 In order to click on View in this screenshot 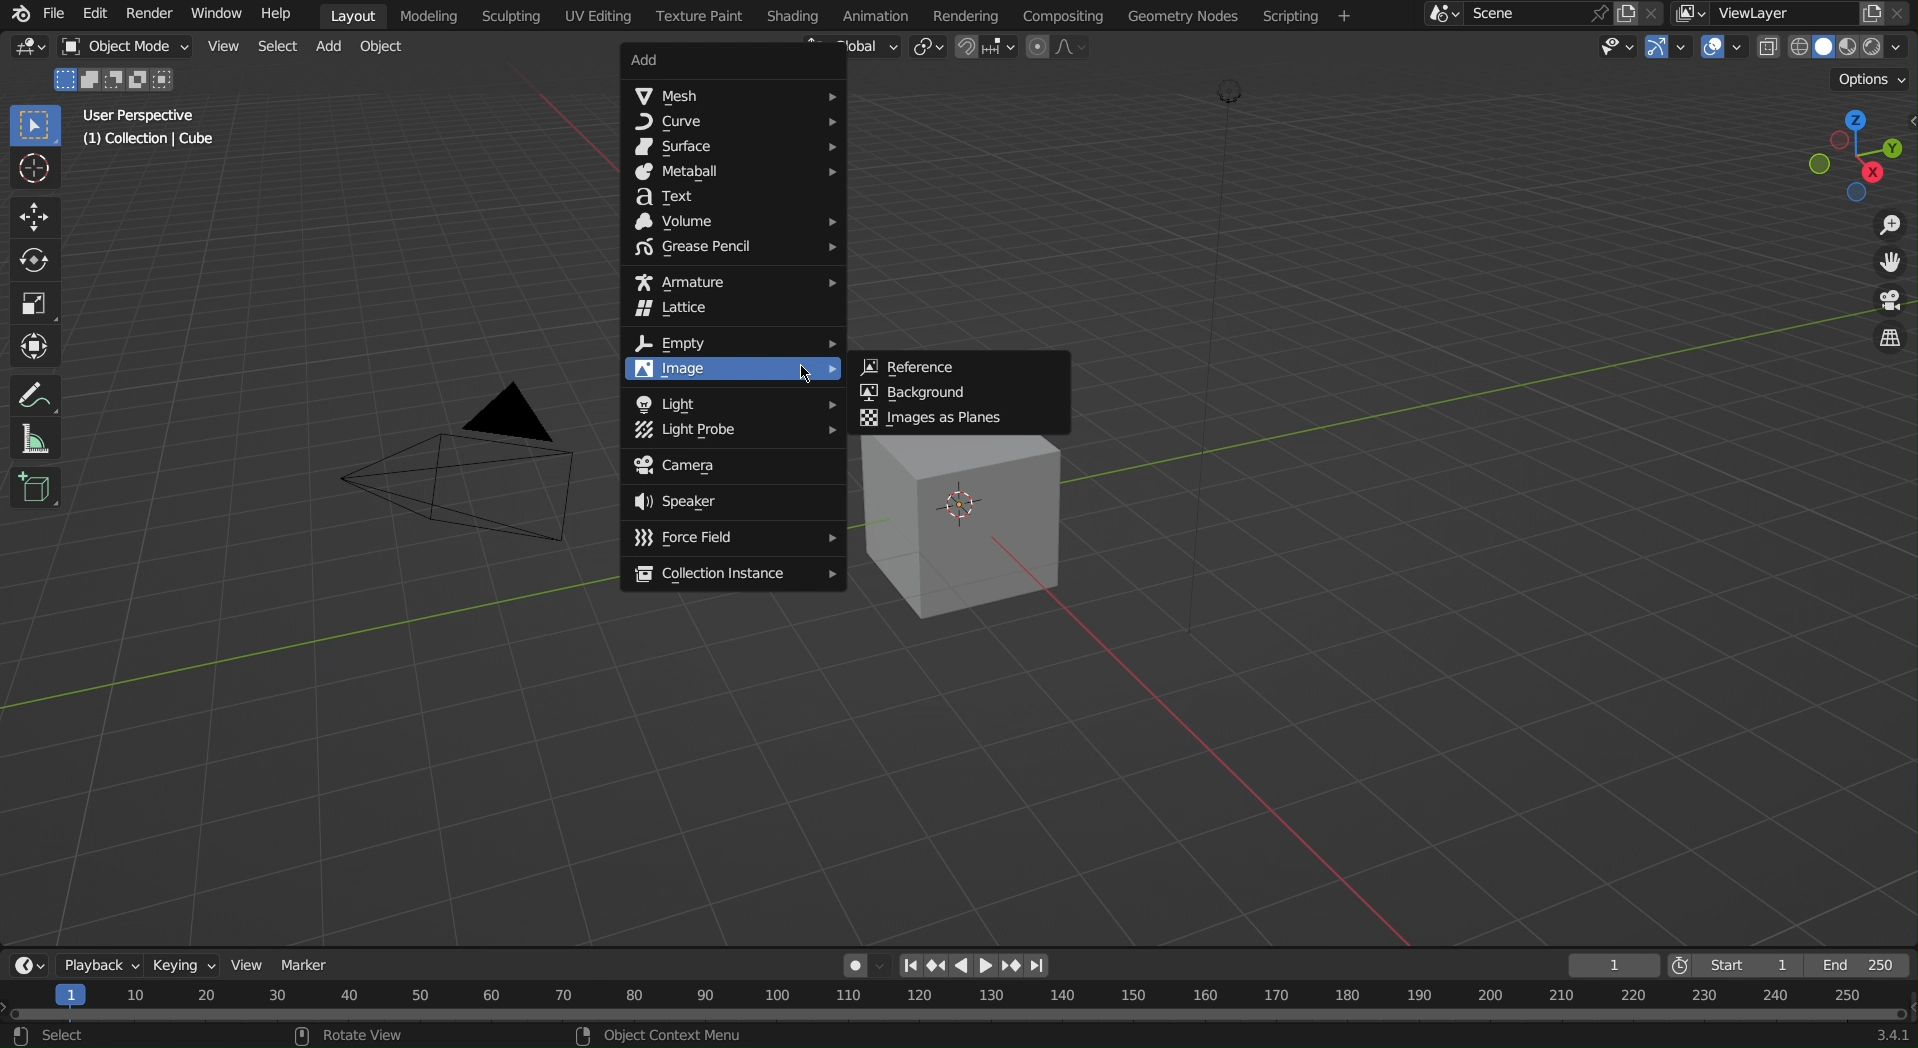, I will do `click(251, 963)`.